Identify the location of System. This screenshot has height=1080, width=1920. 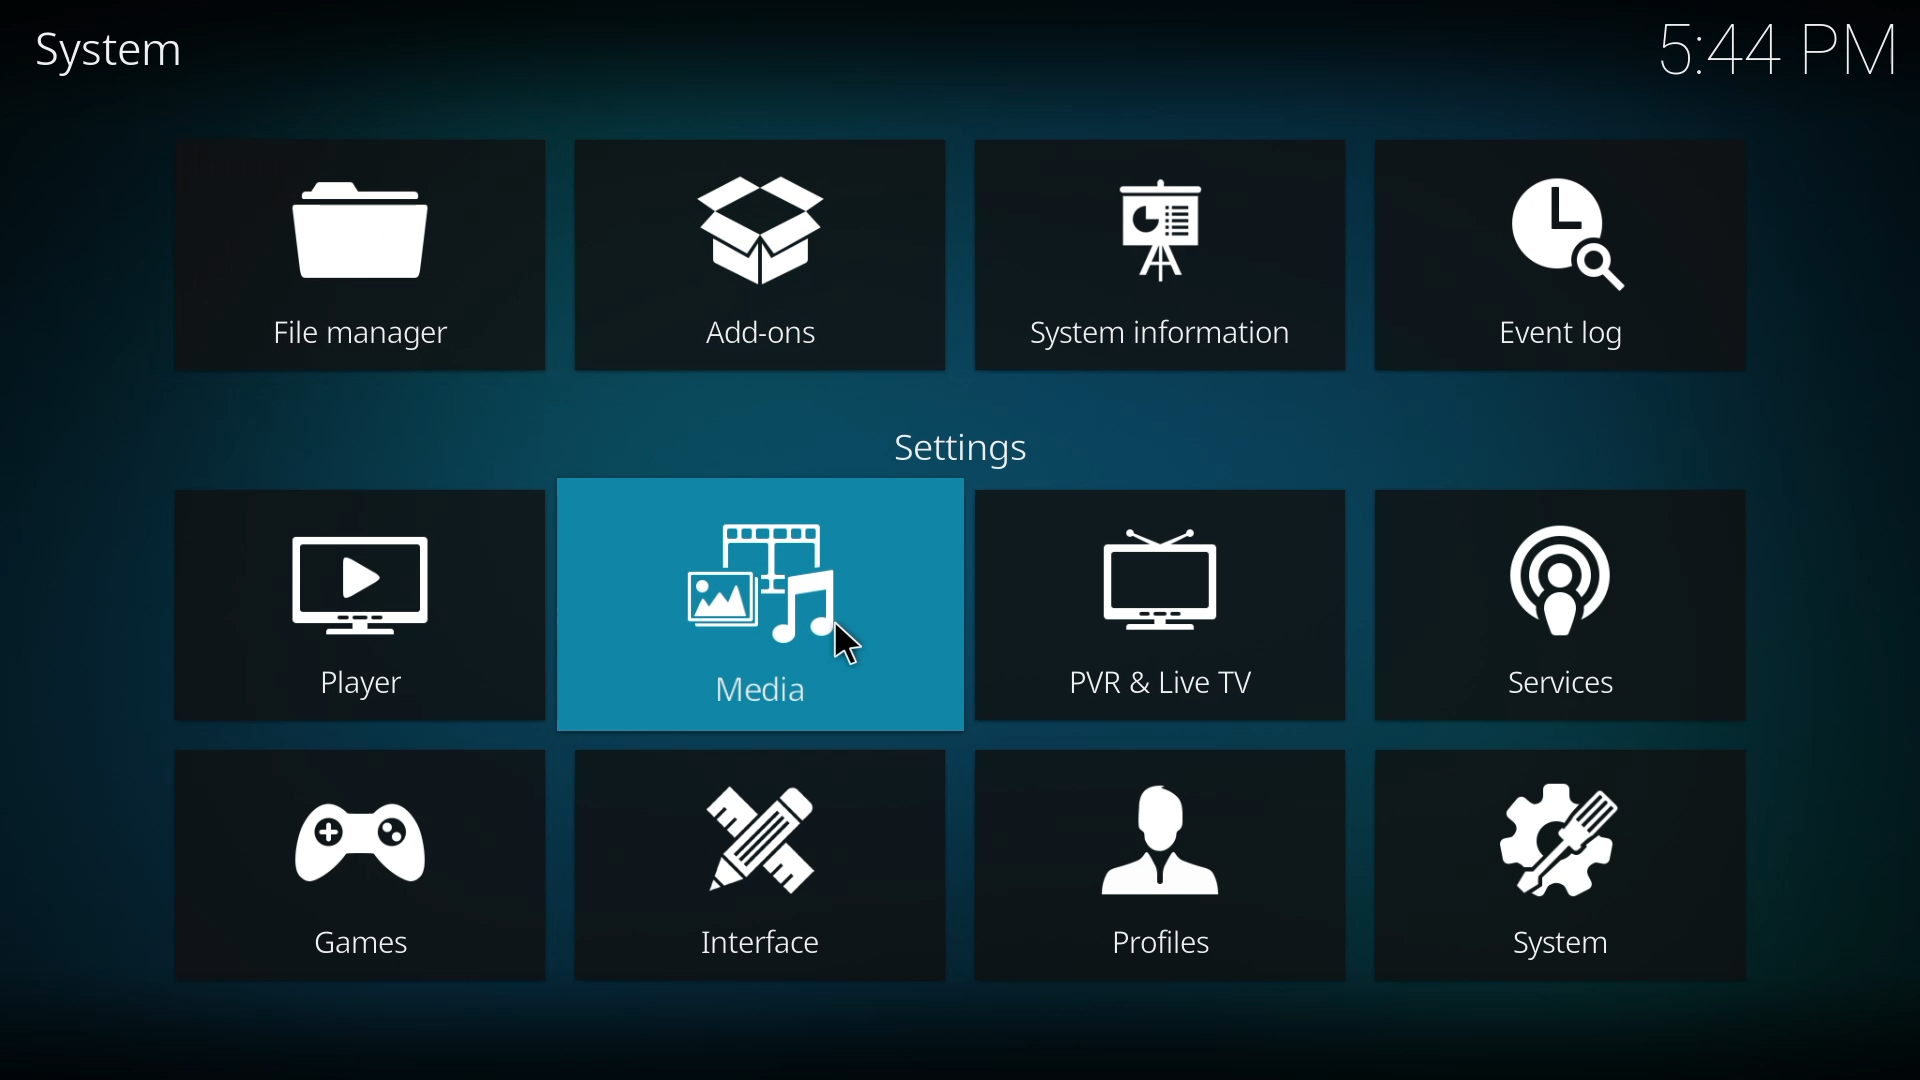
(1573, 949).